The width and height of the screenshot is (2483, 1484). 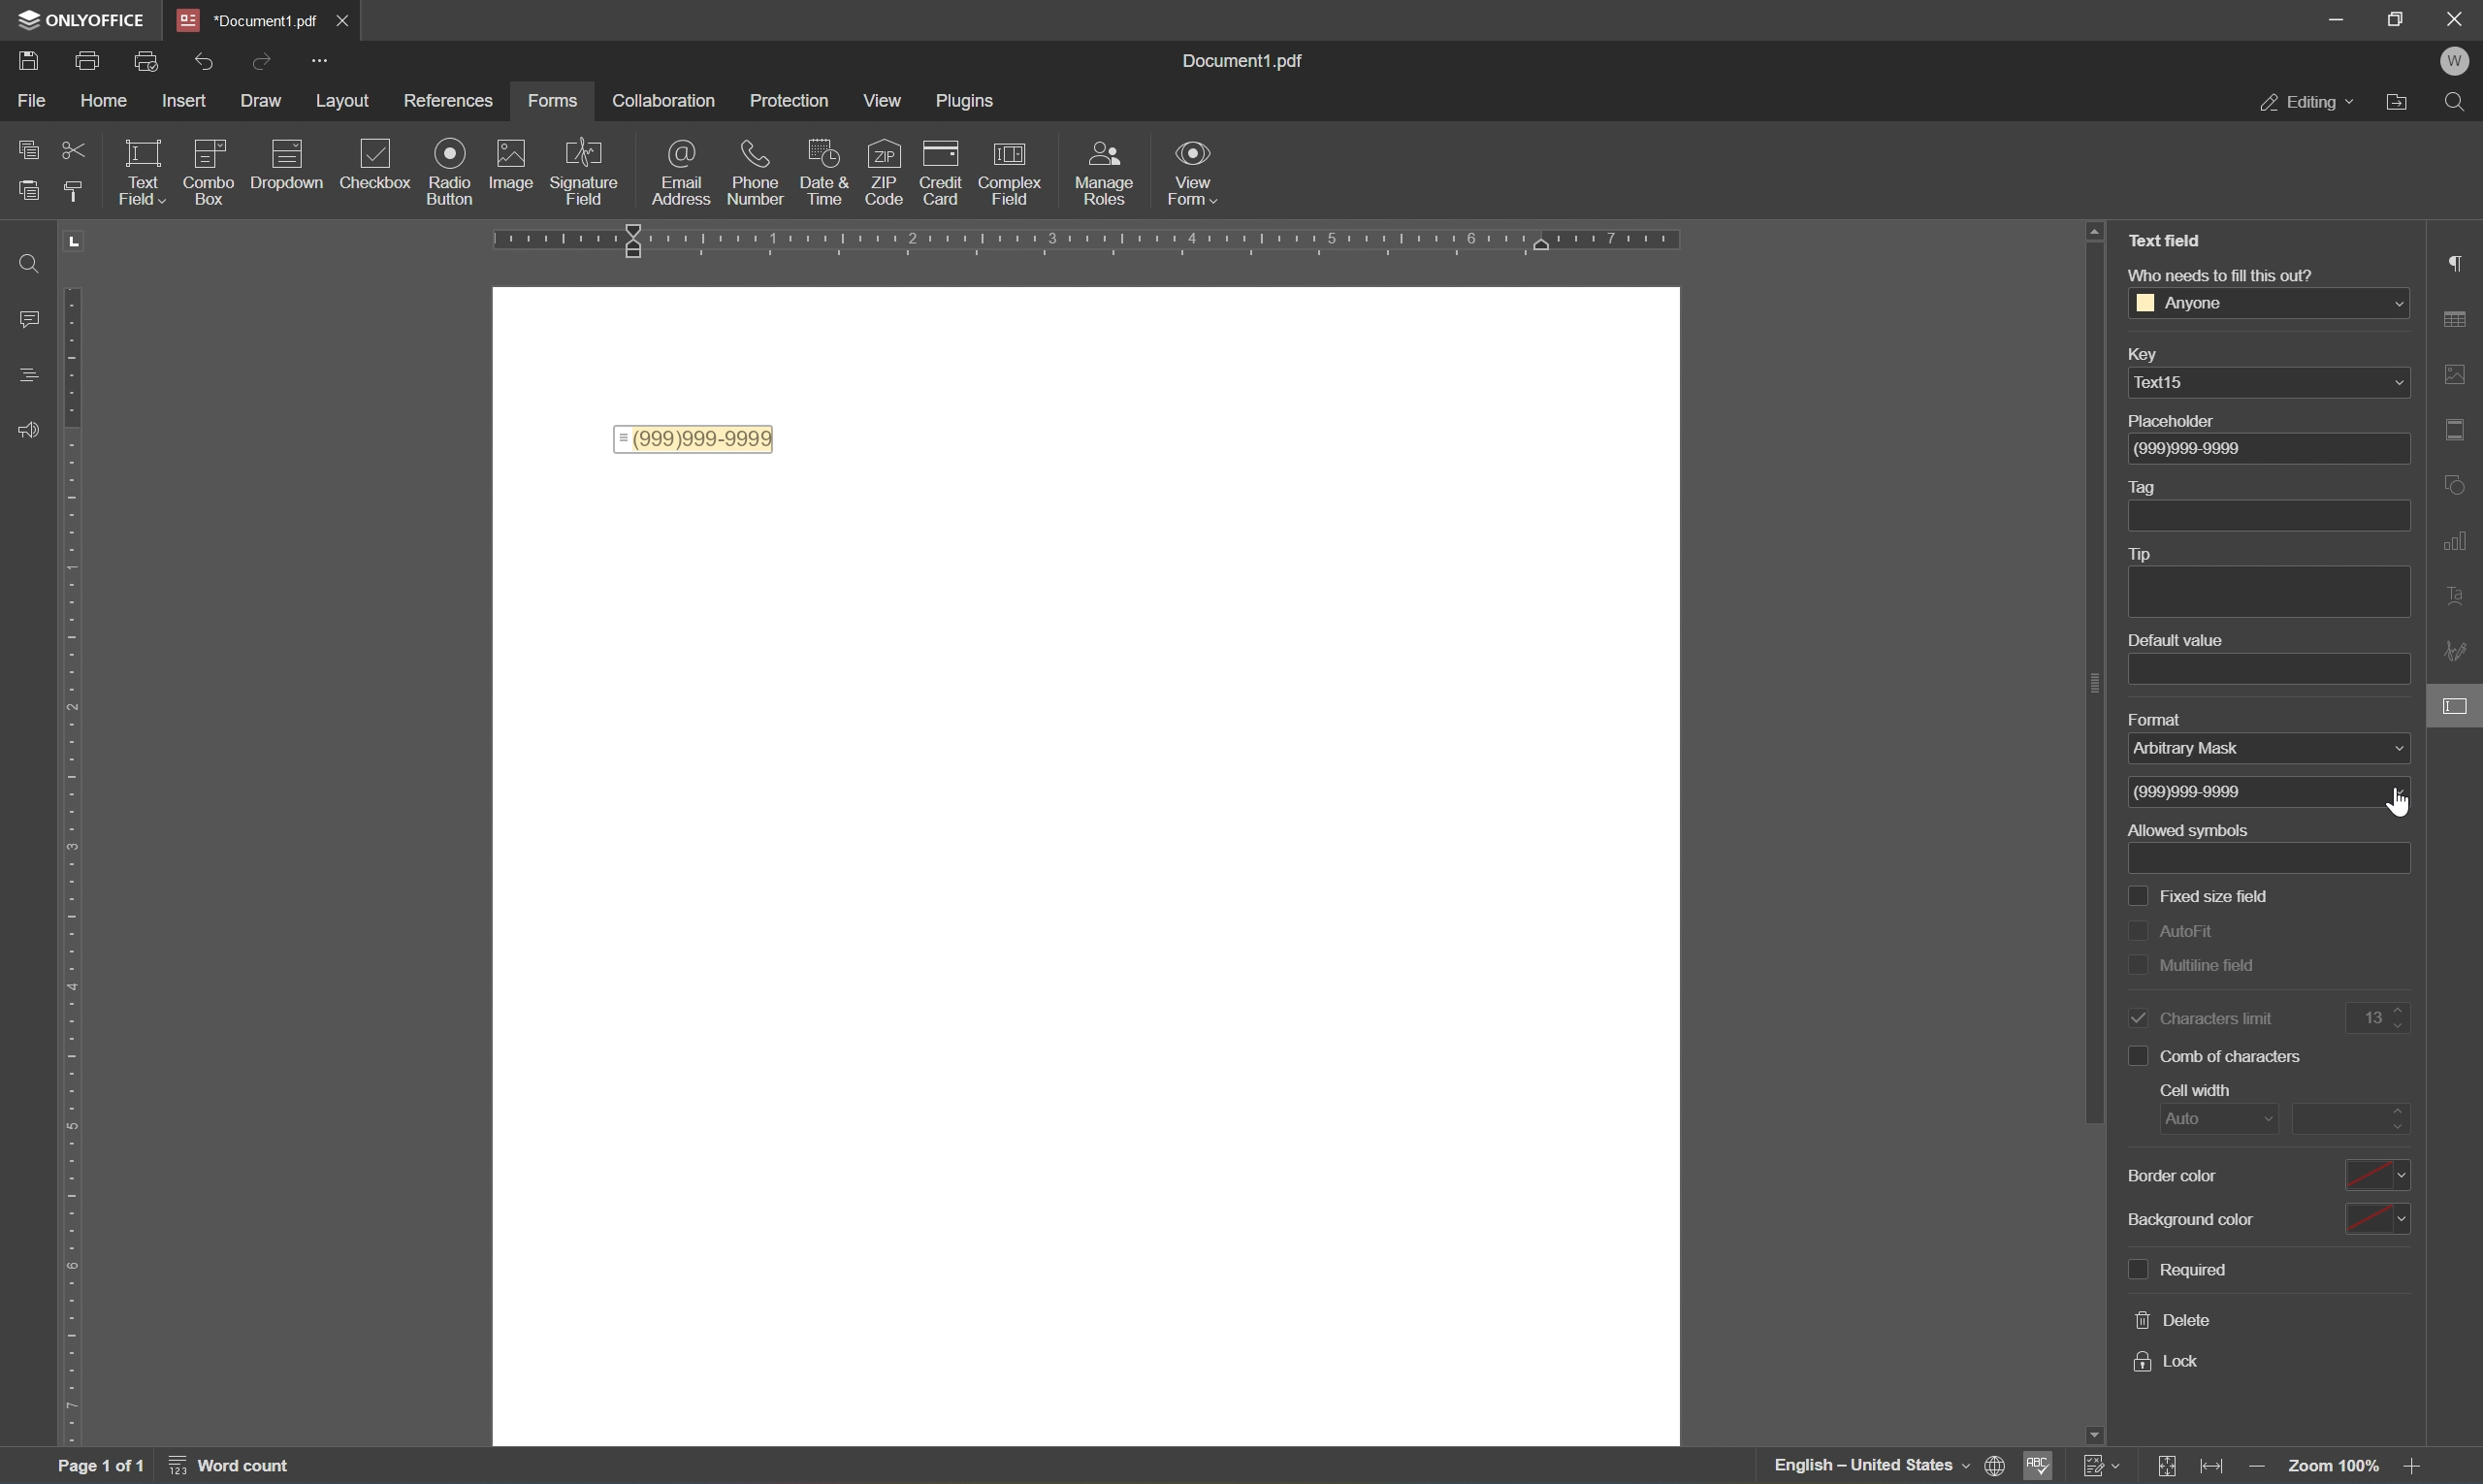 I want to click on print, so click(x=148, y=64).